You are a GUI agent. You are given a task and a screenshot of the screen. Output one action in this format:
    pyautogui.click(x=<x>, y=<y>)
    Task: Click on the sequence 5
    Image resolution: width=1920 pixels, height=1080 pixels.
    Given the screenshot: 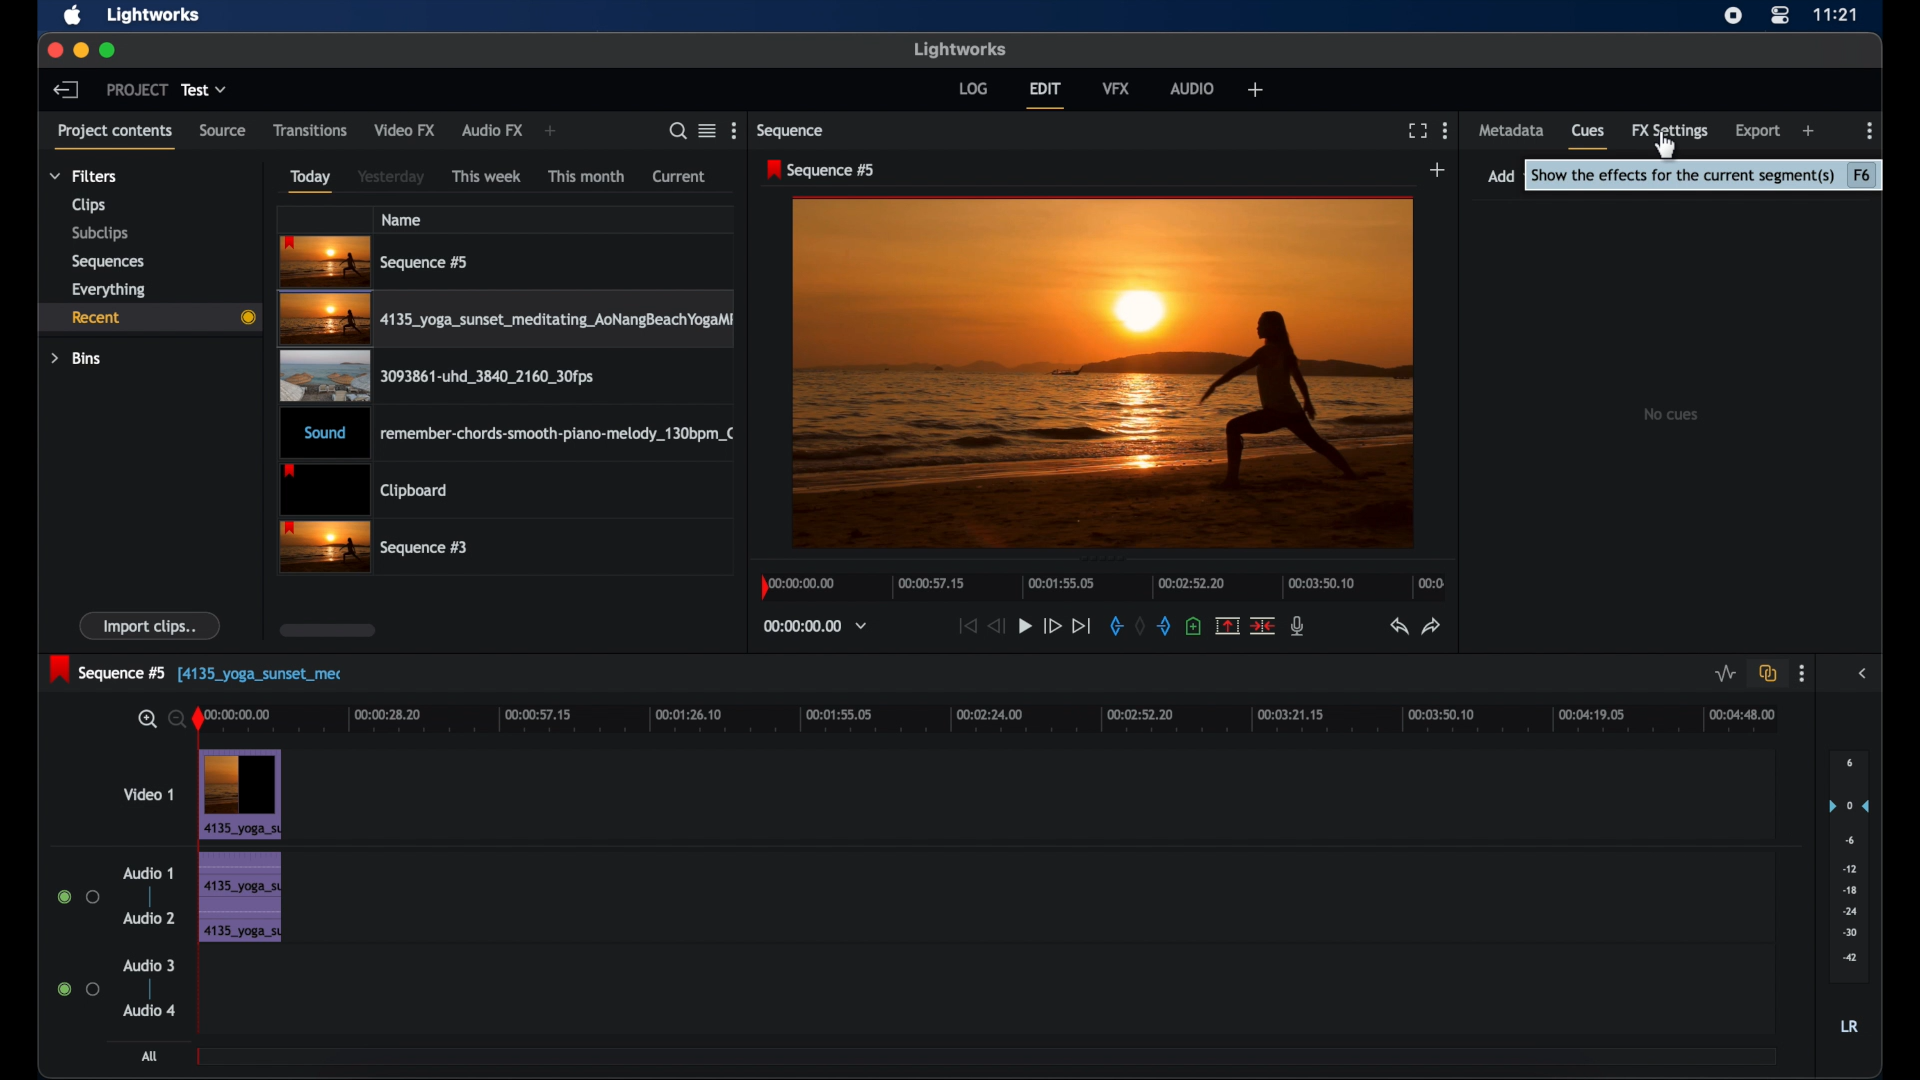 What is the action you would take?
    pyautogui.click(x=196, y=671)
    